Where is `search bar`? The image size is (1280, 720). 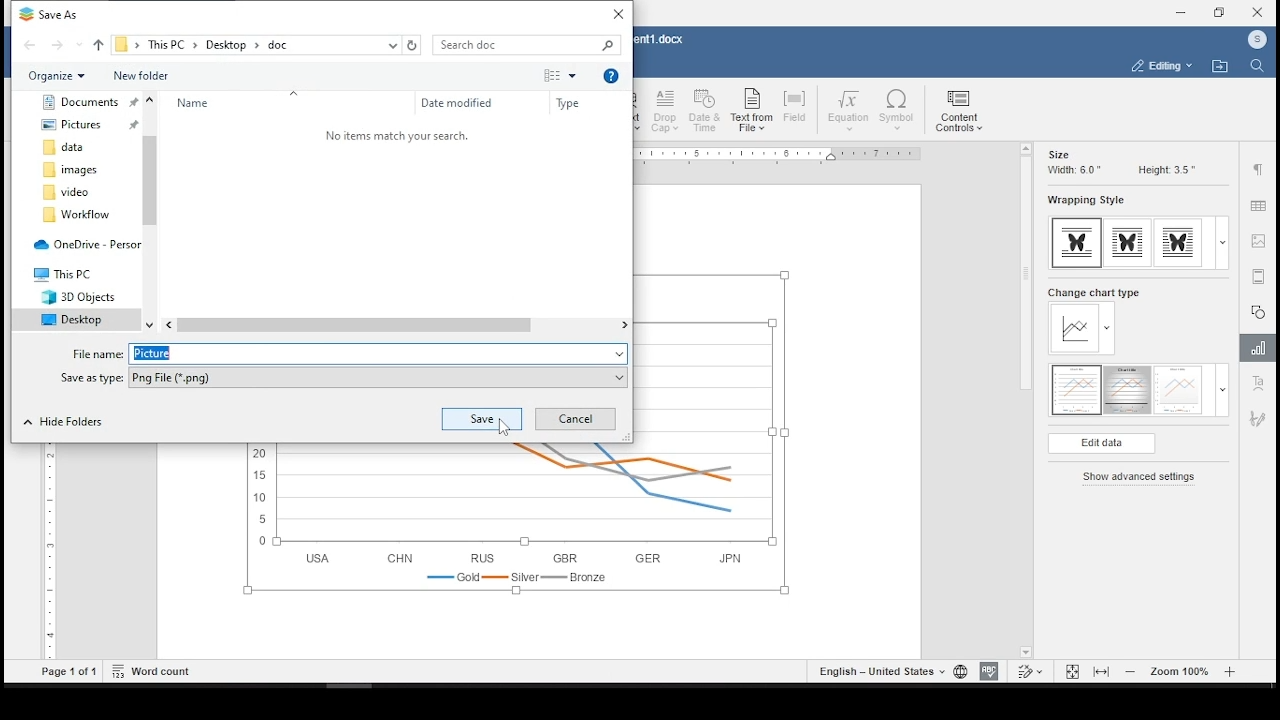
search bar is located at coordinates (527, 44).